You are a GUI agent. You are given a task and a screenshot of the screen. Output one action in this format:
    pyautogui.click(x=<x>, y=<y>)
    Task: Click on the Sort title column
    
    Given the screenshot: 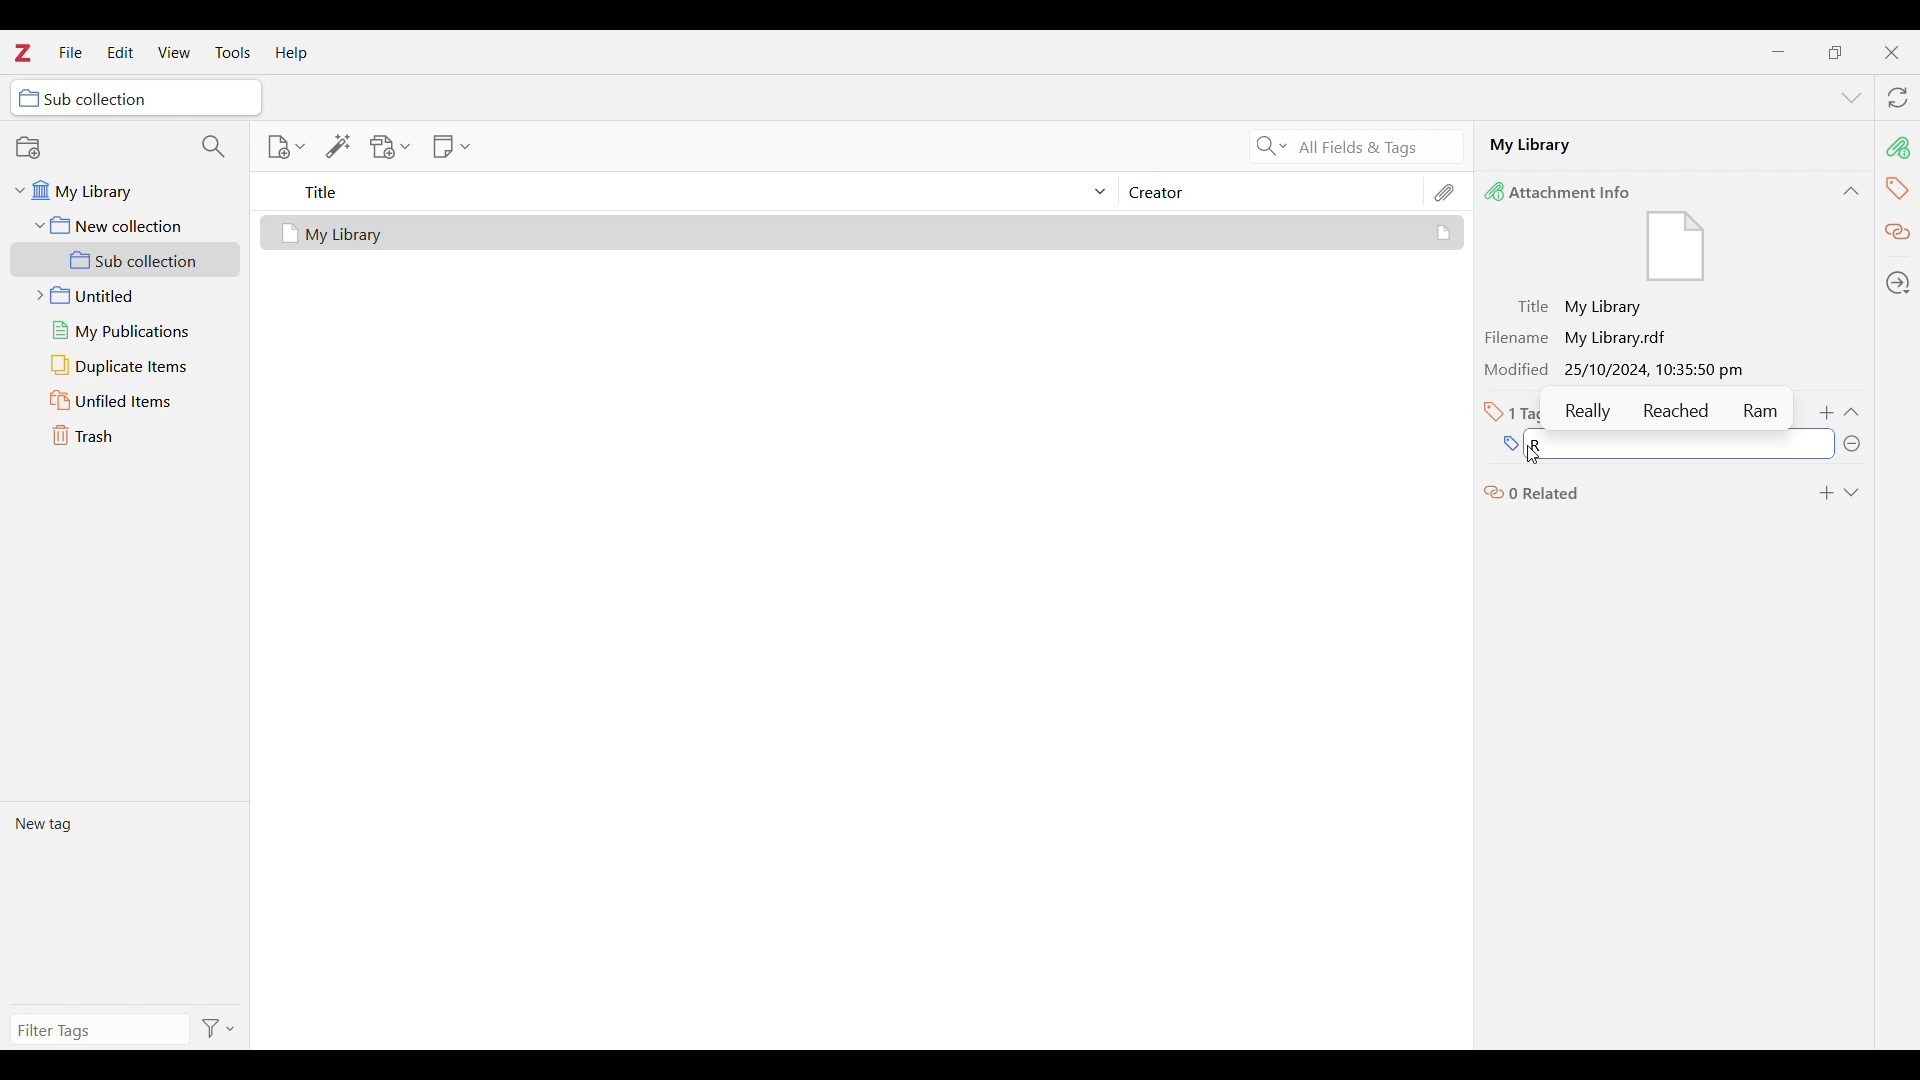 What is the action you would take?
    pyautogui.click(x=696, y=191)
    